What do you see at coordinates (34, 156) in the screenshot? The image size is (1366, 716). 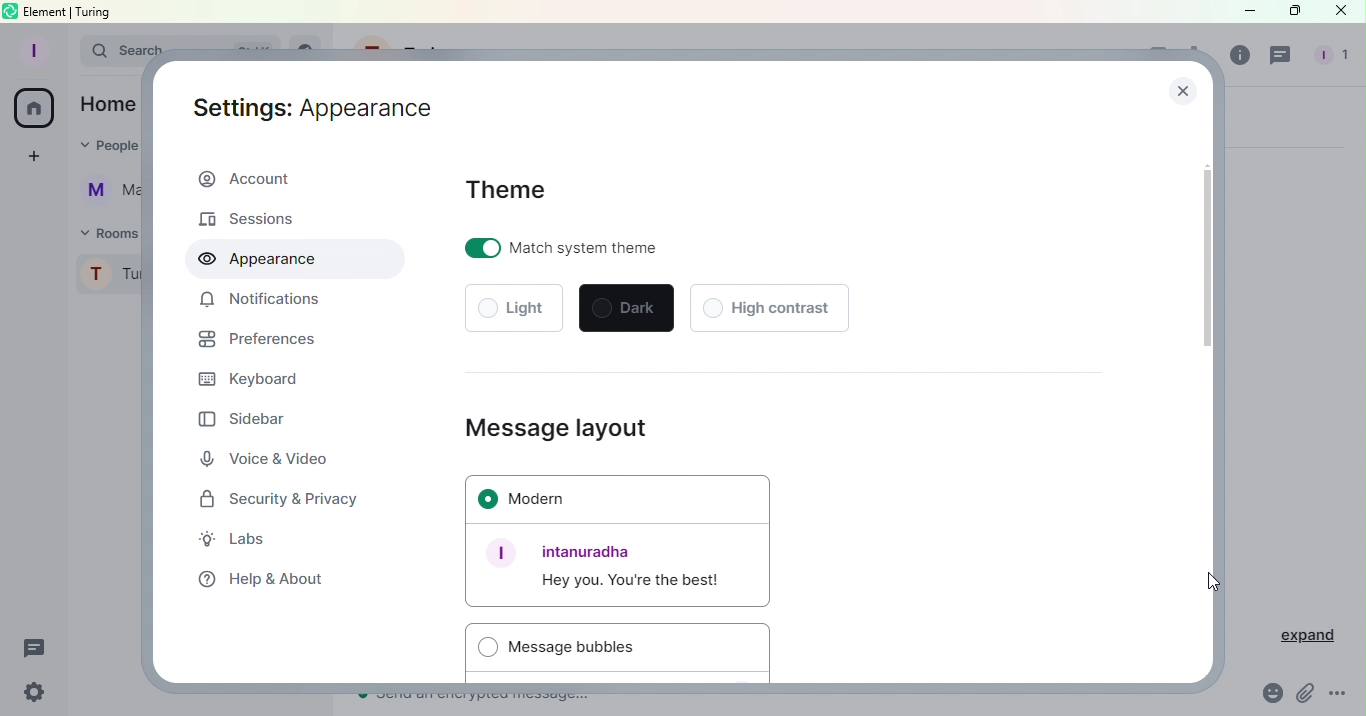 I see `Create a space` at bounding box center [34, 156].